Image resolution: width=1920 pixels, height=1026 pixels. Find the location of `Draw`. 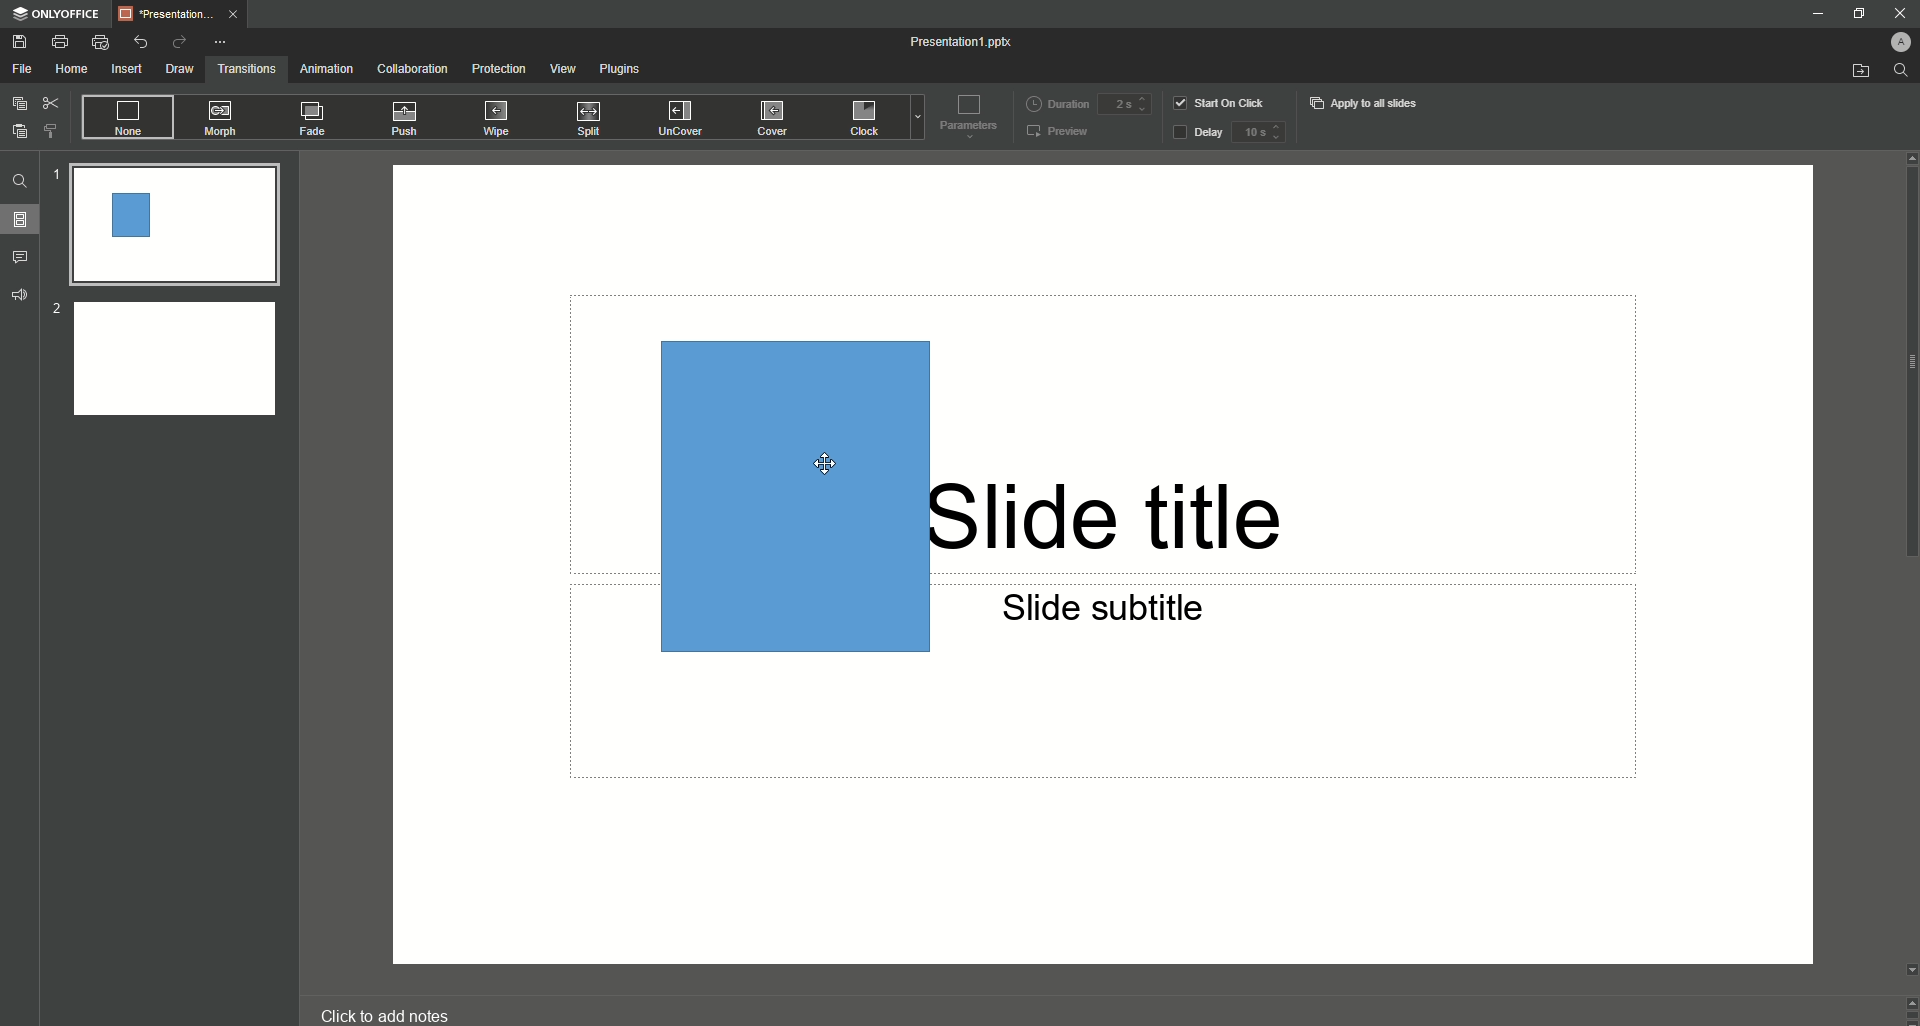

Draw is located at coordinates (178, 69).